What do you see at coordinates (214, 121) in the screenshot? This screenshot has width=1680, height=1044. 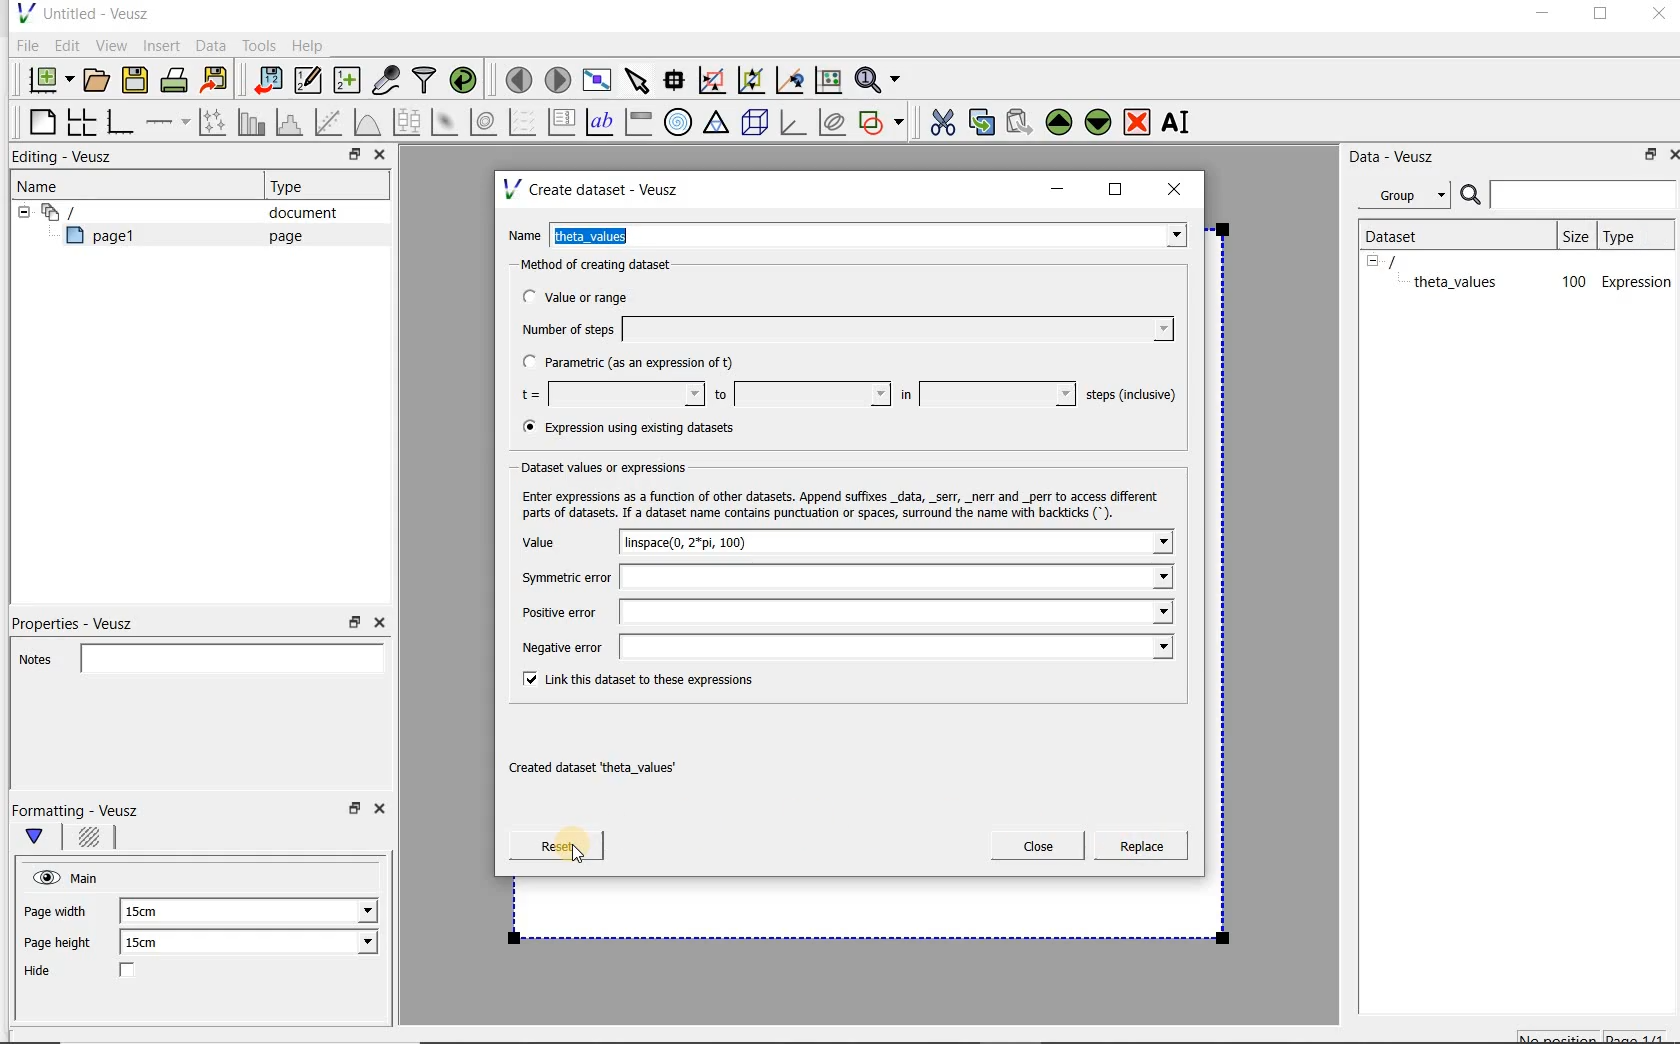 I see `Plot points with lines and error bars` at bounding box center [214, 121].